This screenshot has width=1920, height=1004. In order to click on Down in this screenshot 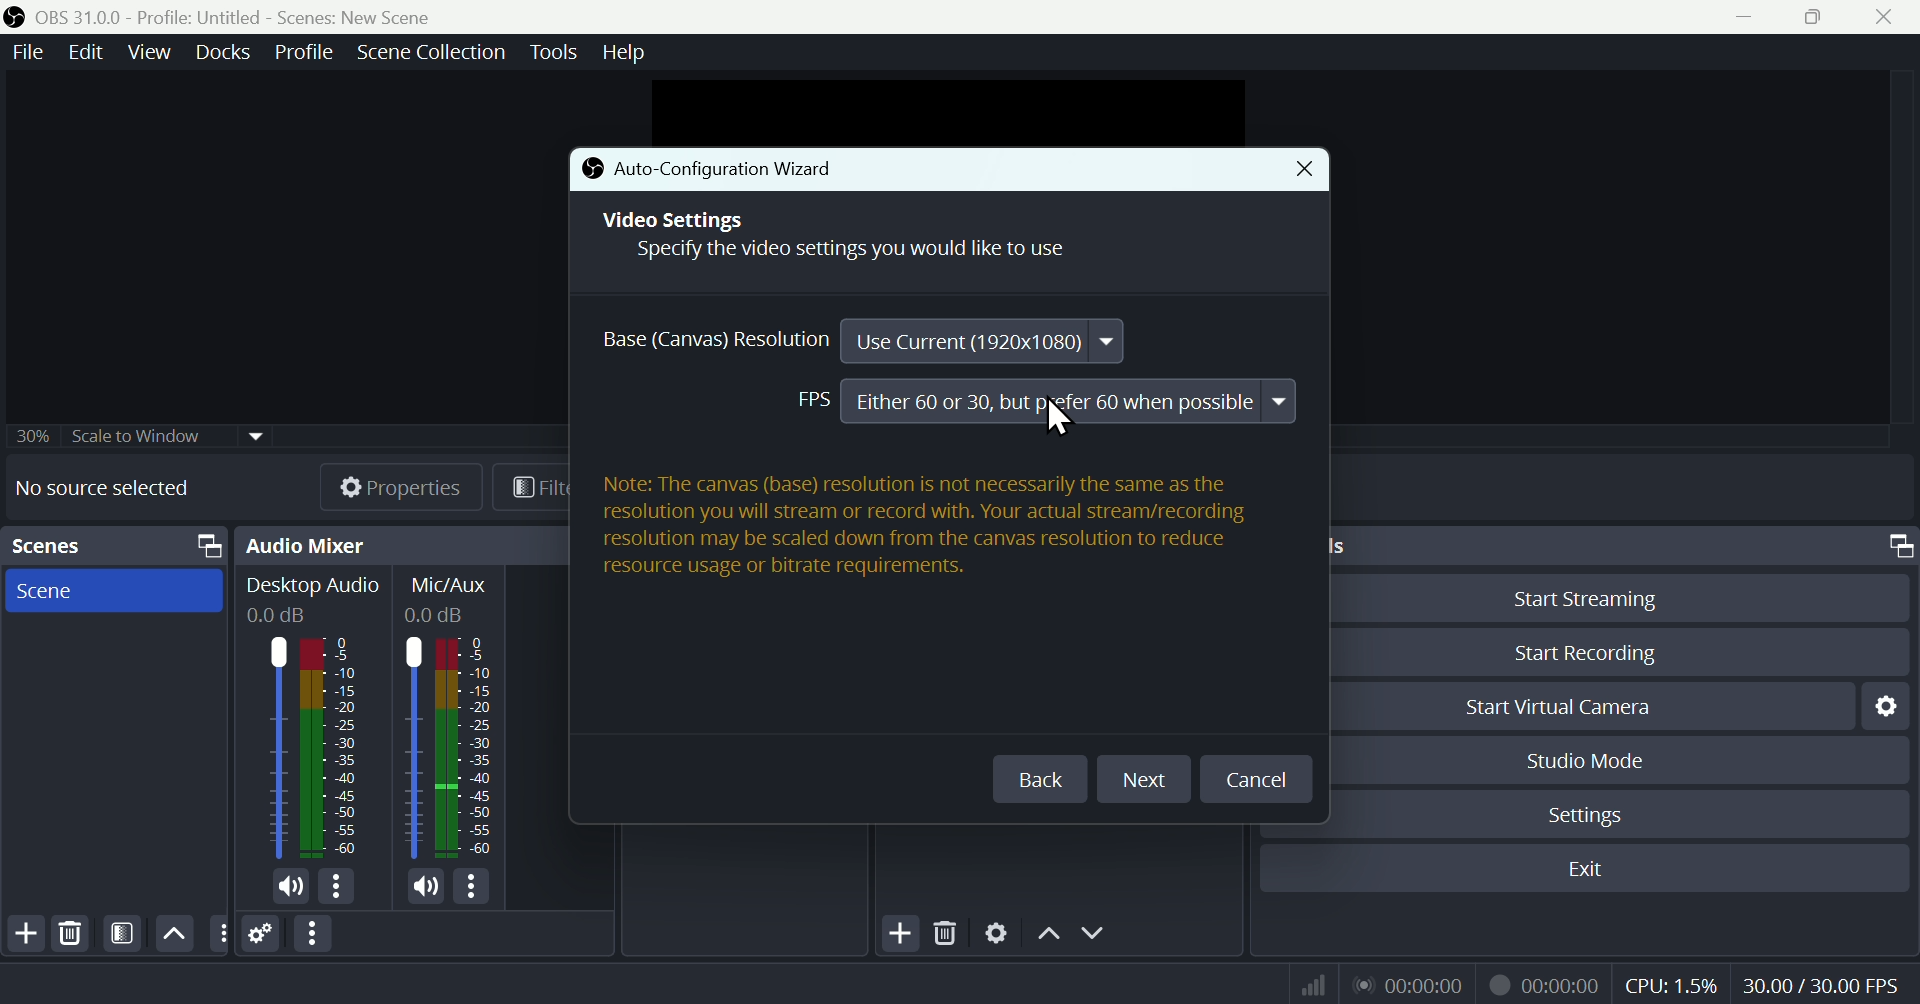, I will do `click(1097, 932)`.